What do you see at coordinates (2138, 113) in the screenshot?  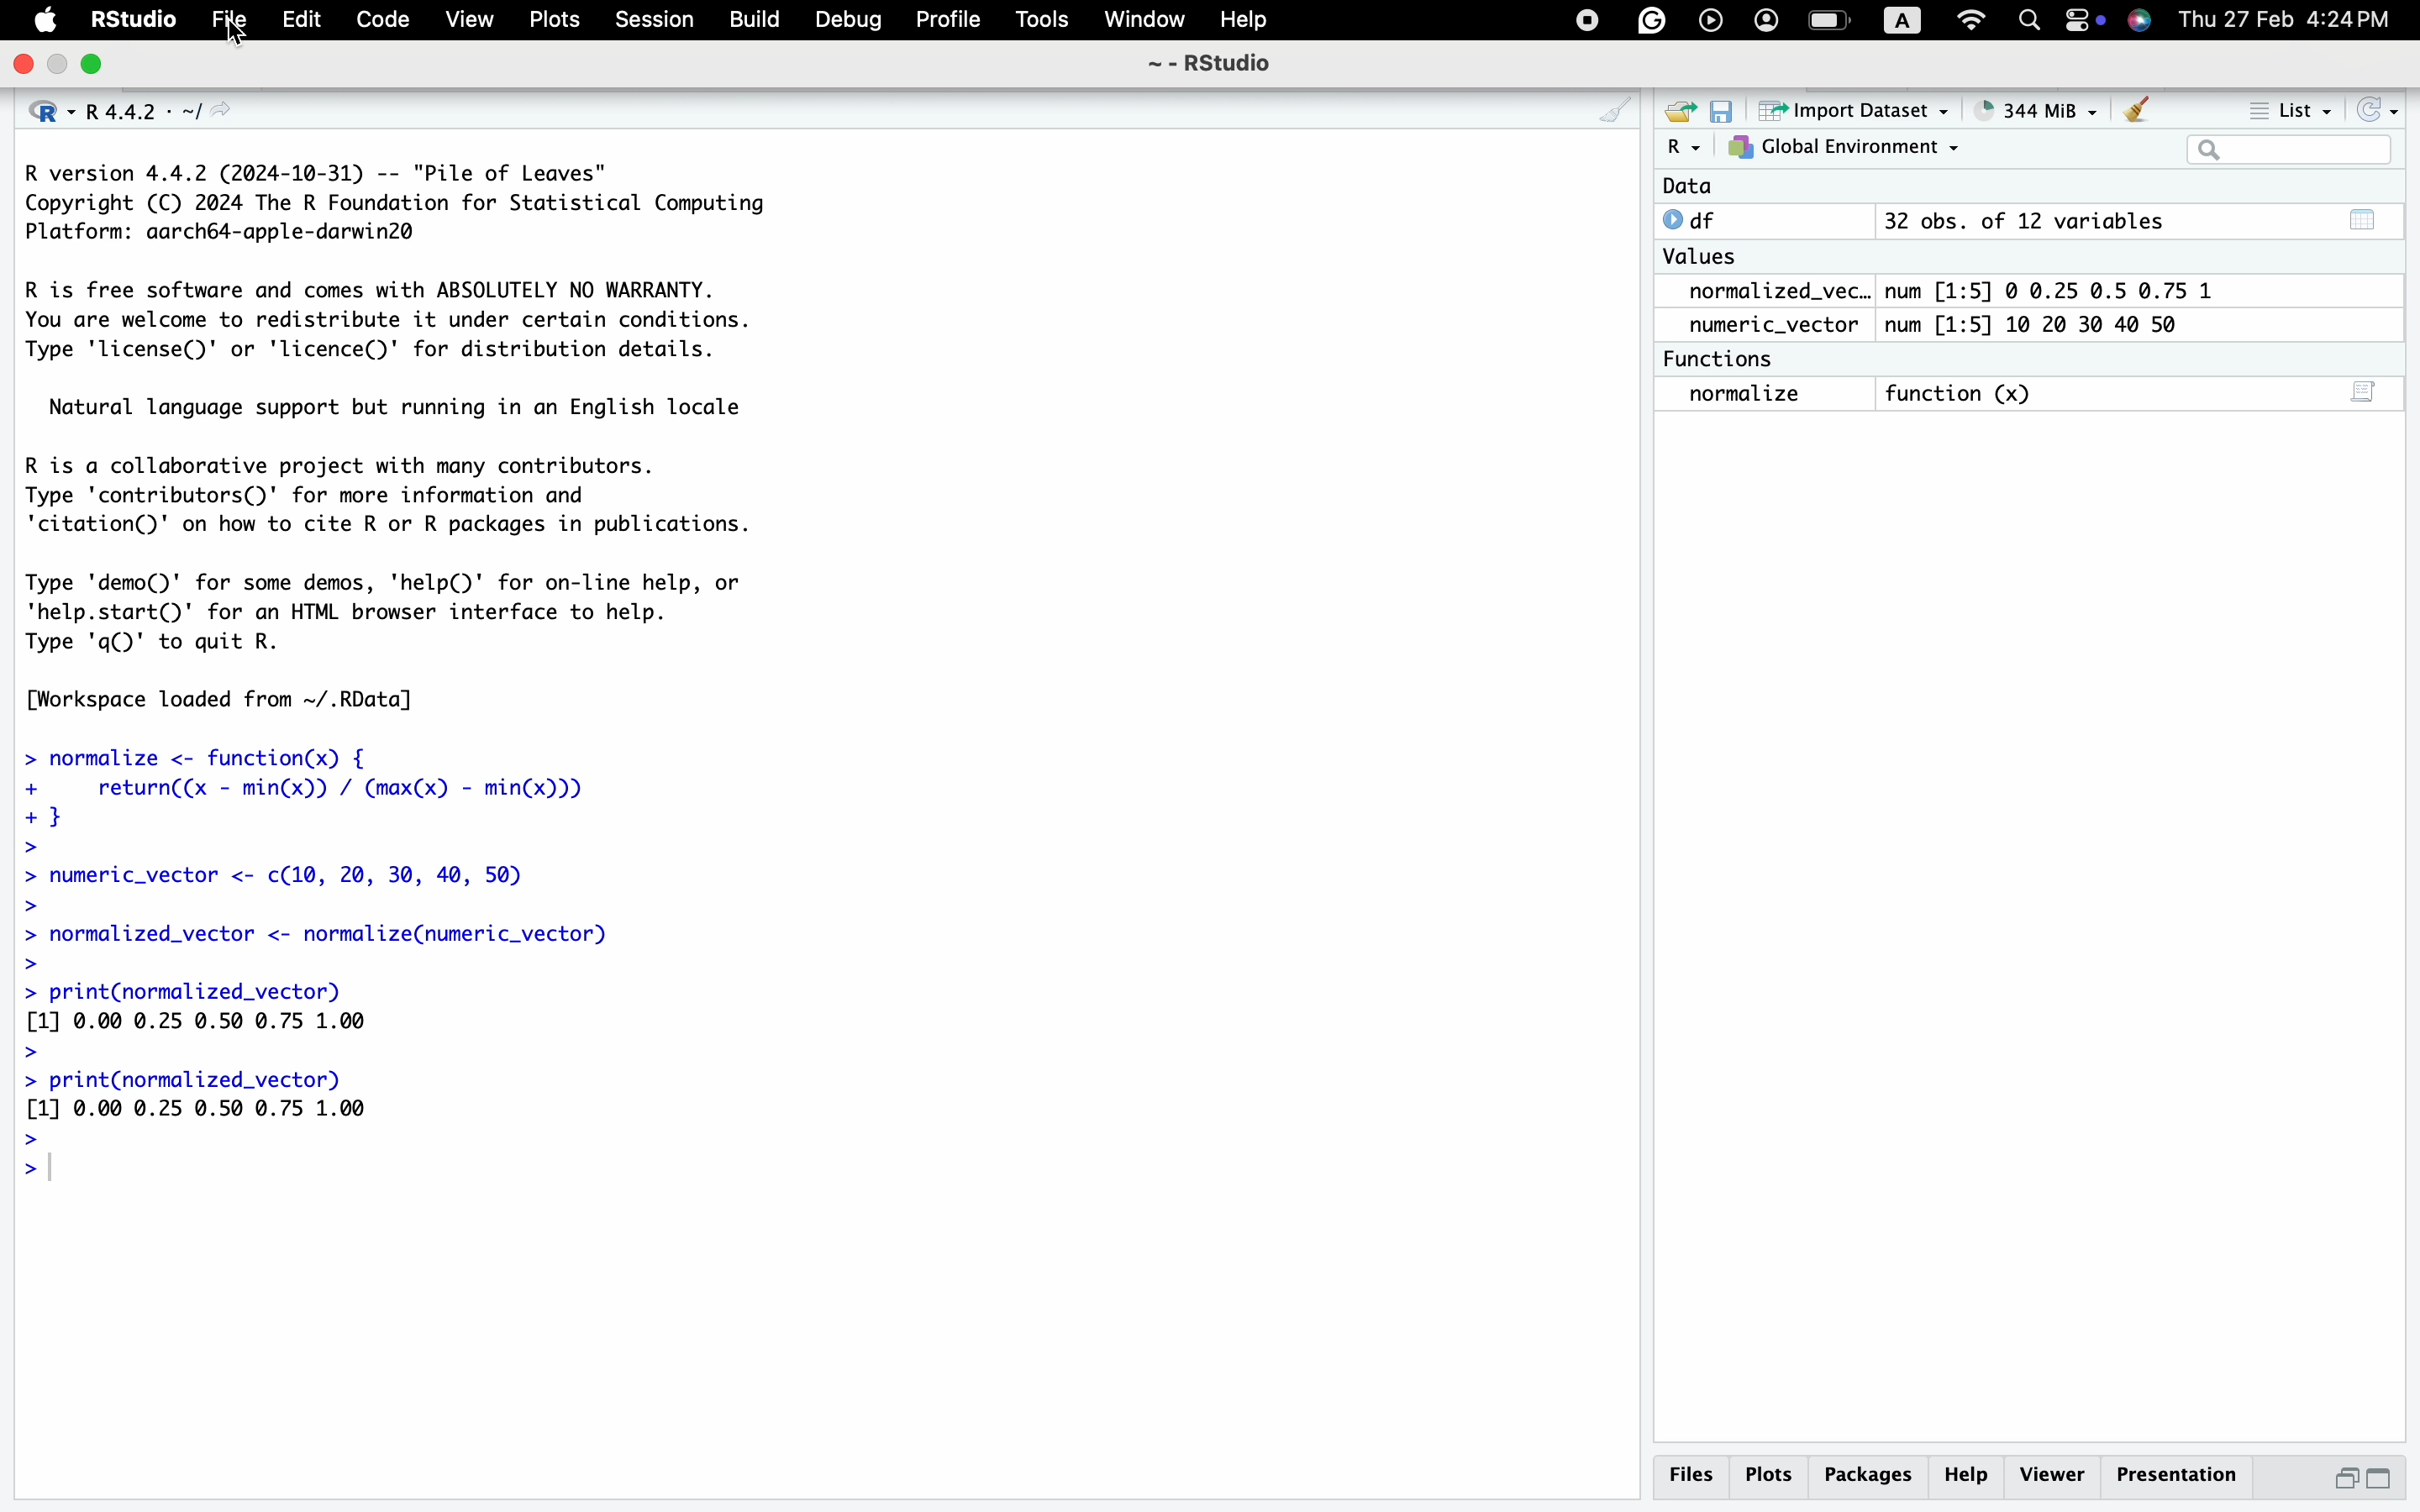 I see `Clear data` at bounding box center [2138, 113].